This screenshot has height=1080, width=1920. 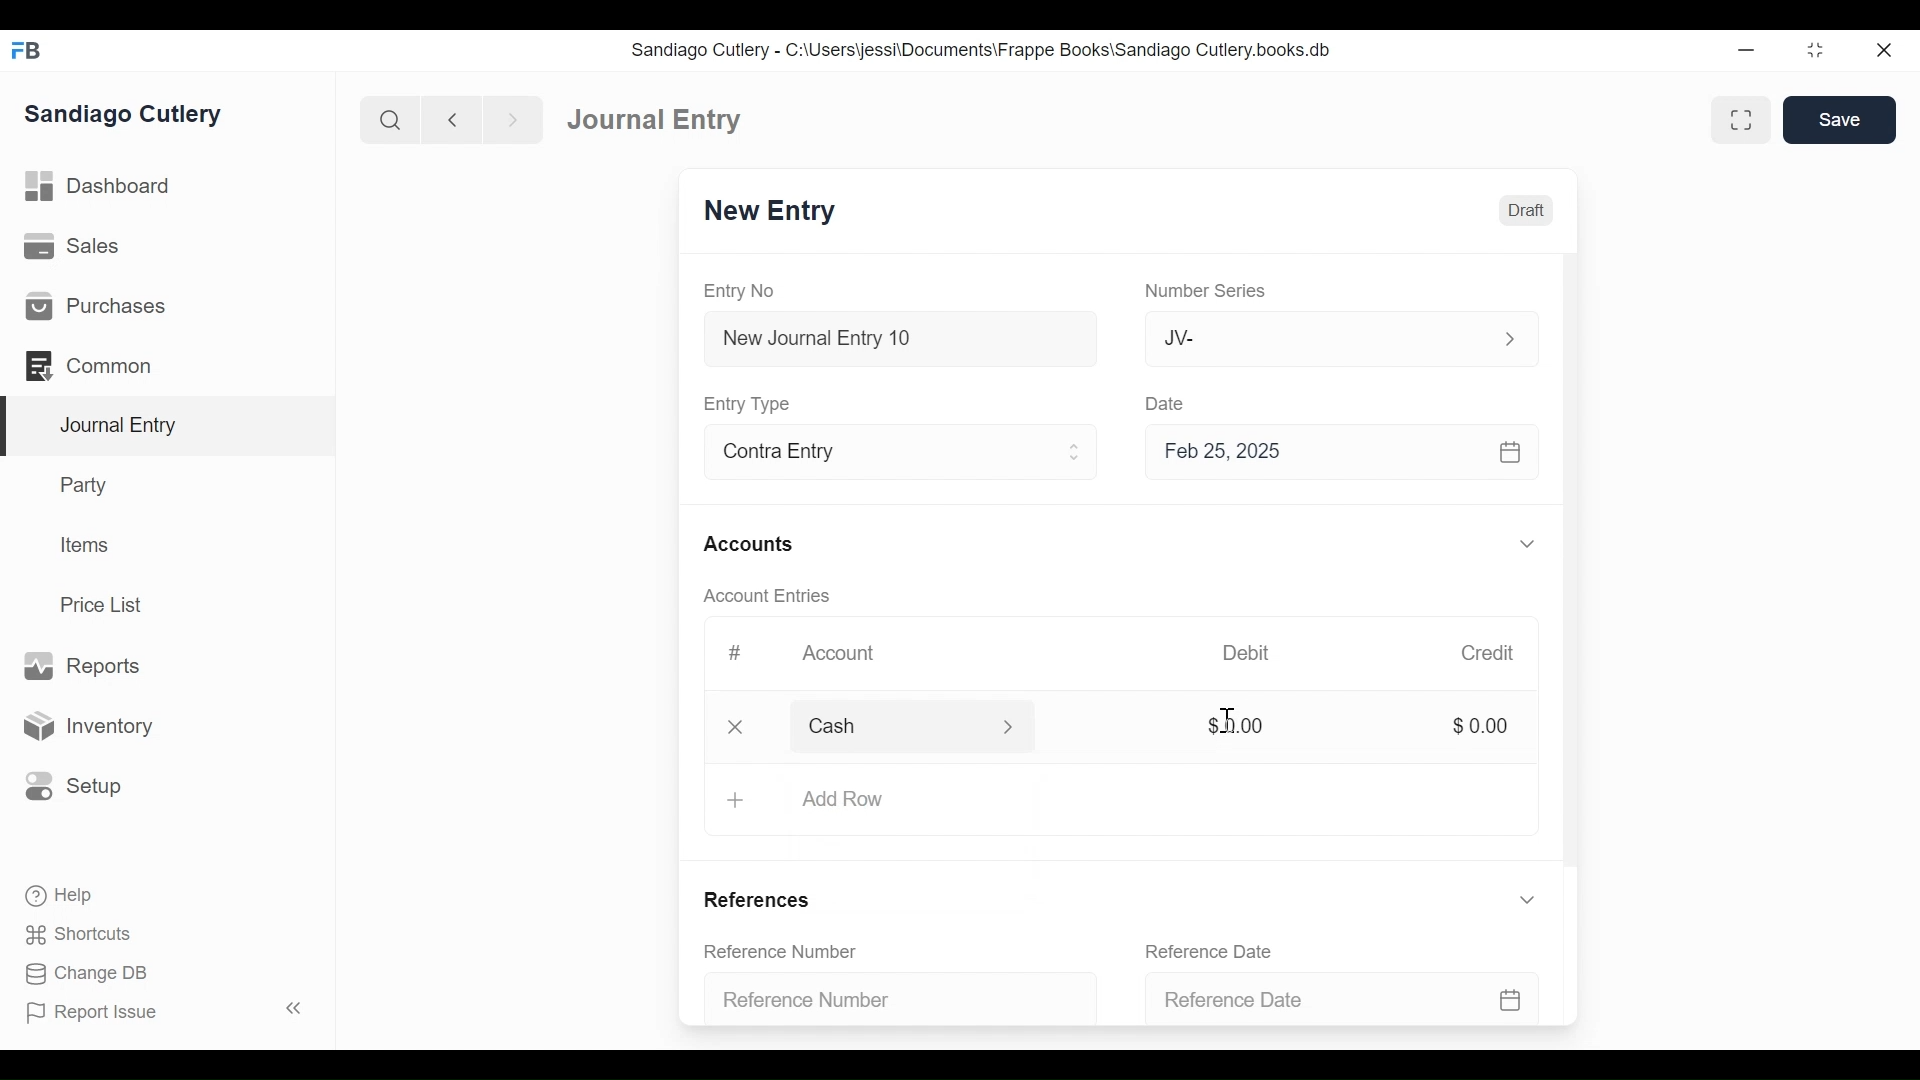 I want to click on Inventory, so click(x=93, y=725).